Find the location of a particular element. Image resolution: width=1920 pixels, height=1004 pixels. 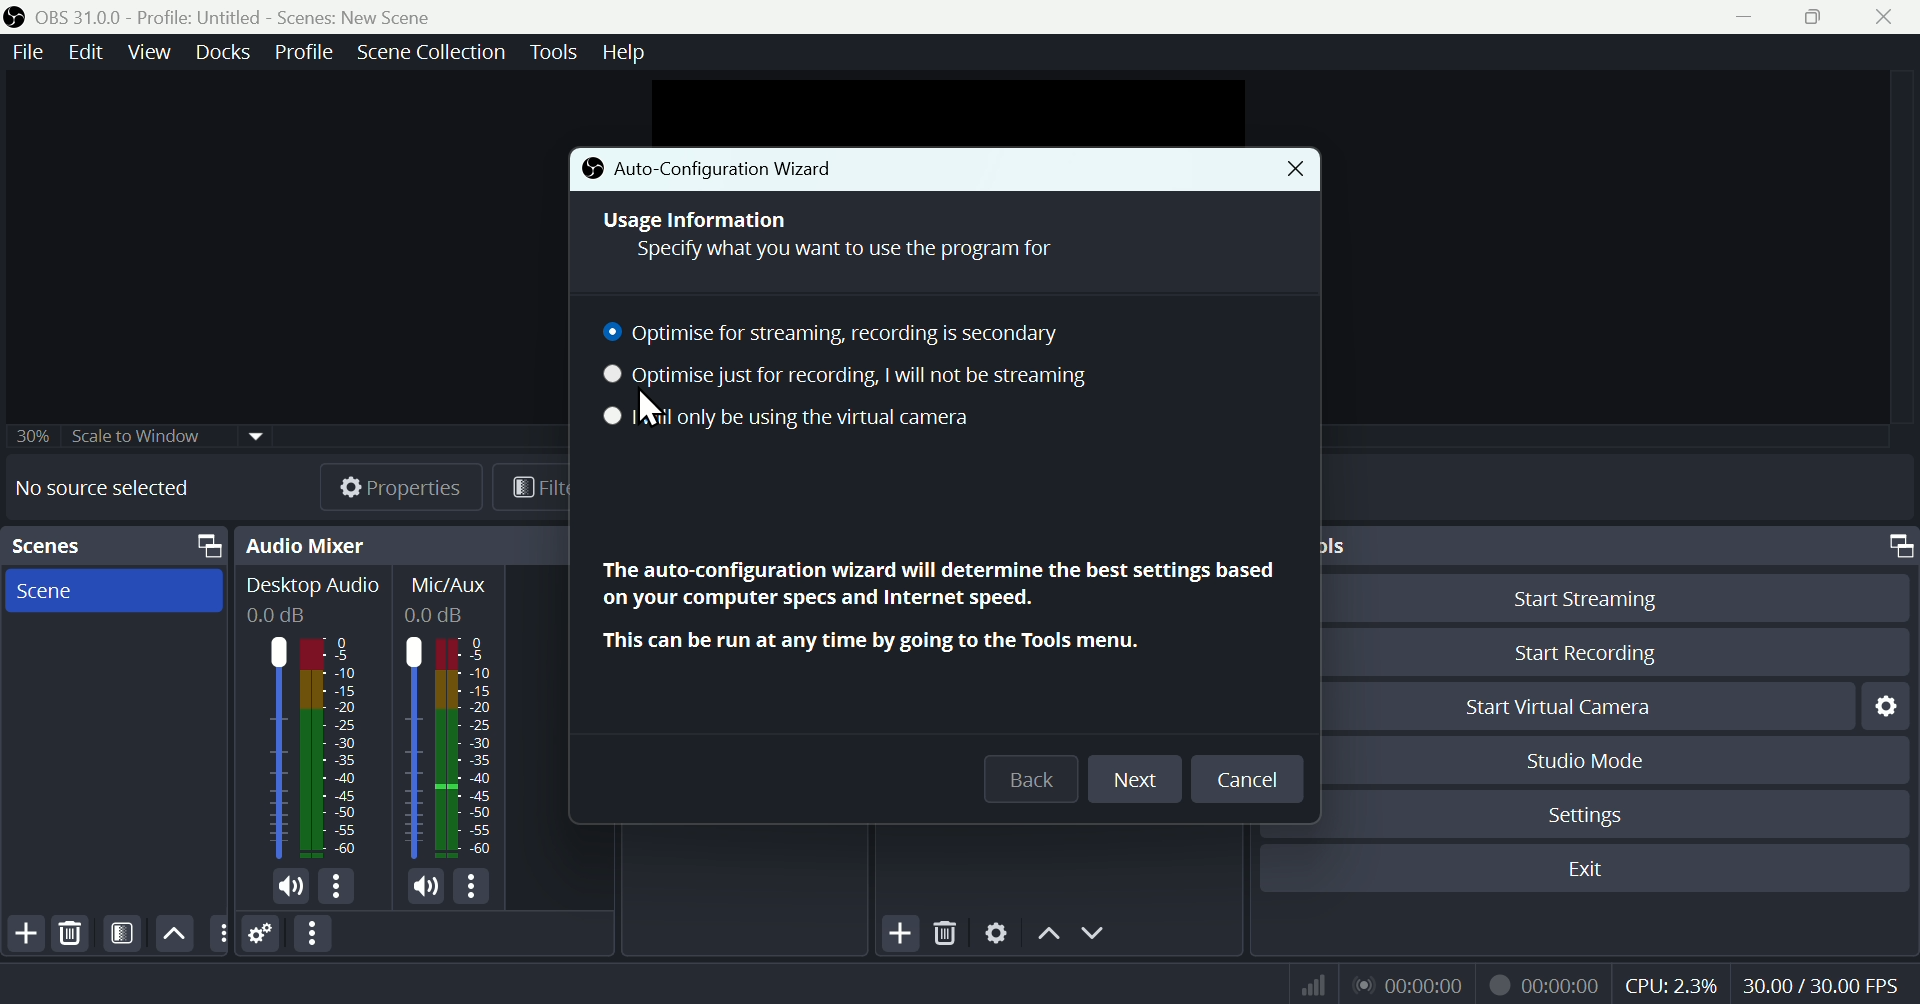

Start Recording is located at coordinates (1613, 653).